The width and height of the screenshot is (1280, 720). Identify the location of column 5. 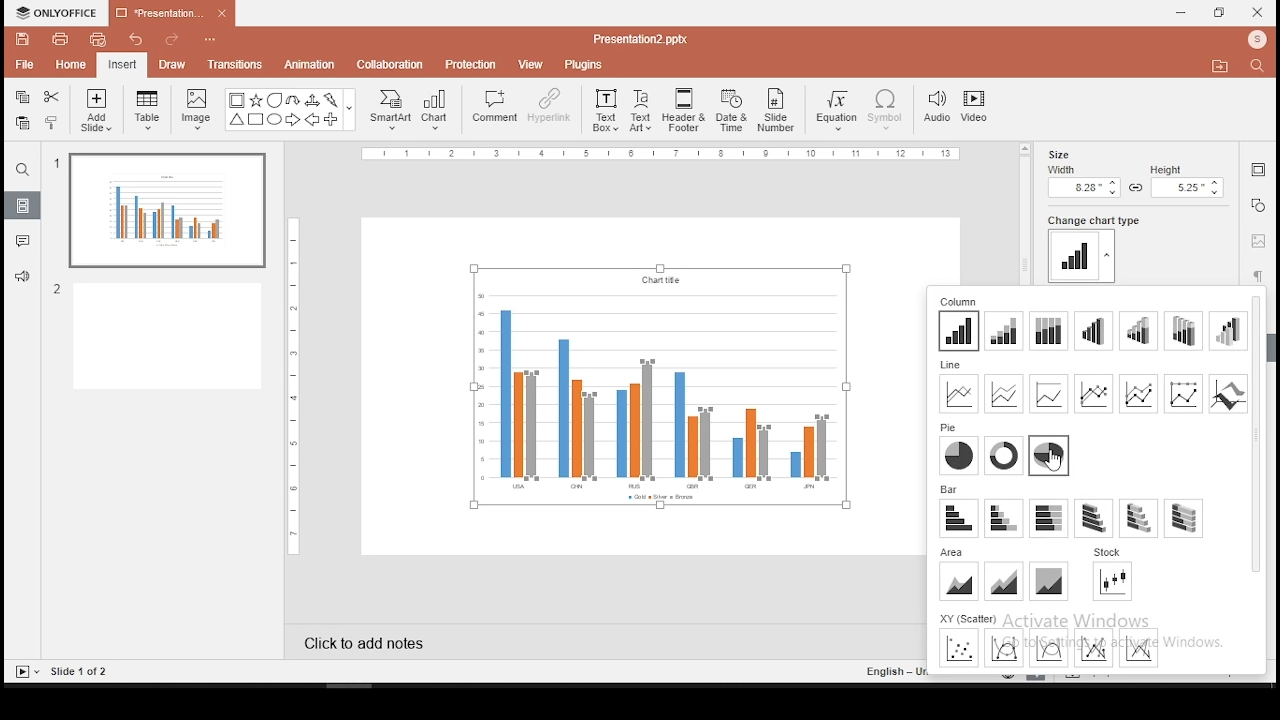
(1137, 331).